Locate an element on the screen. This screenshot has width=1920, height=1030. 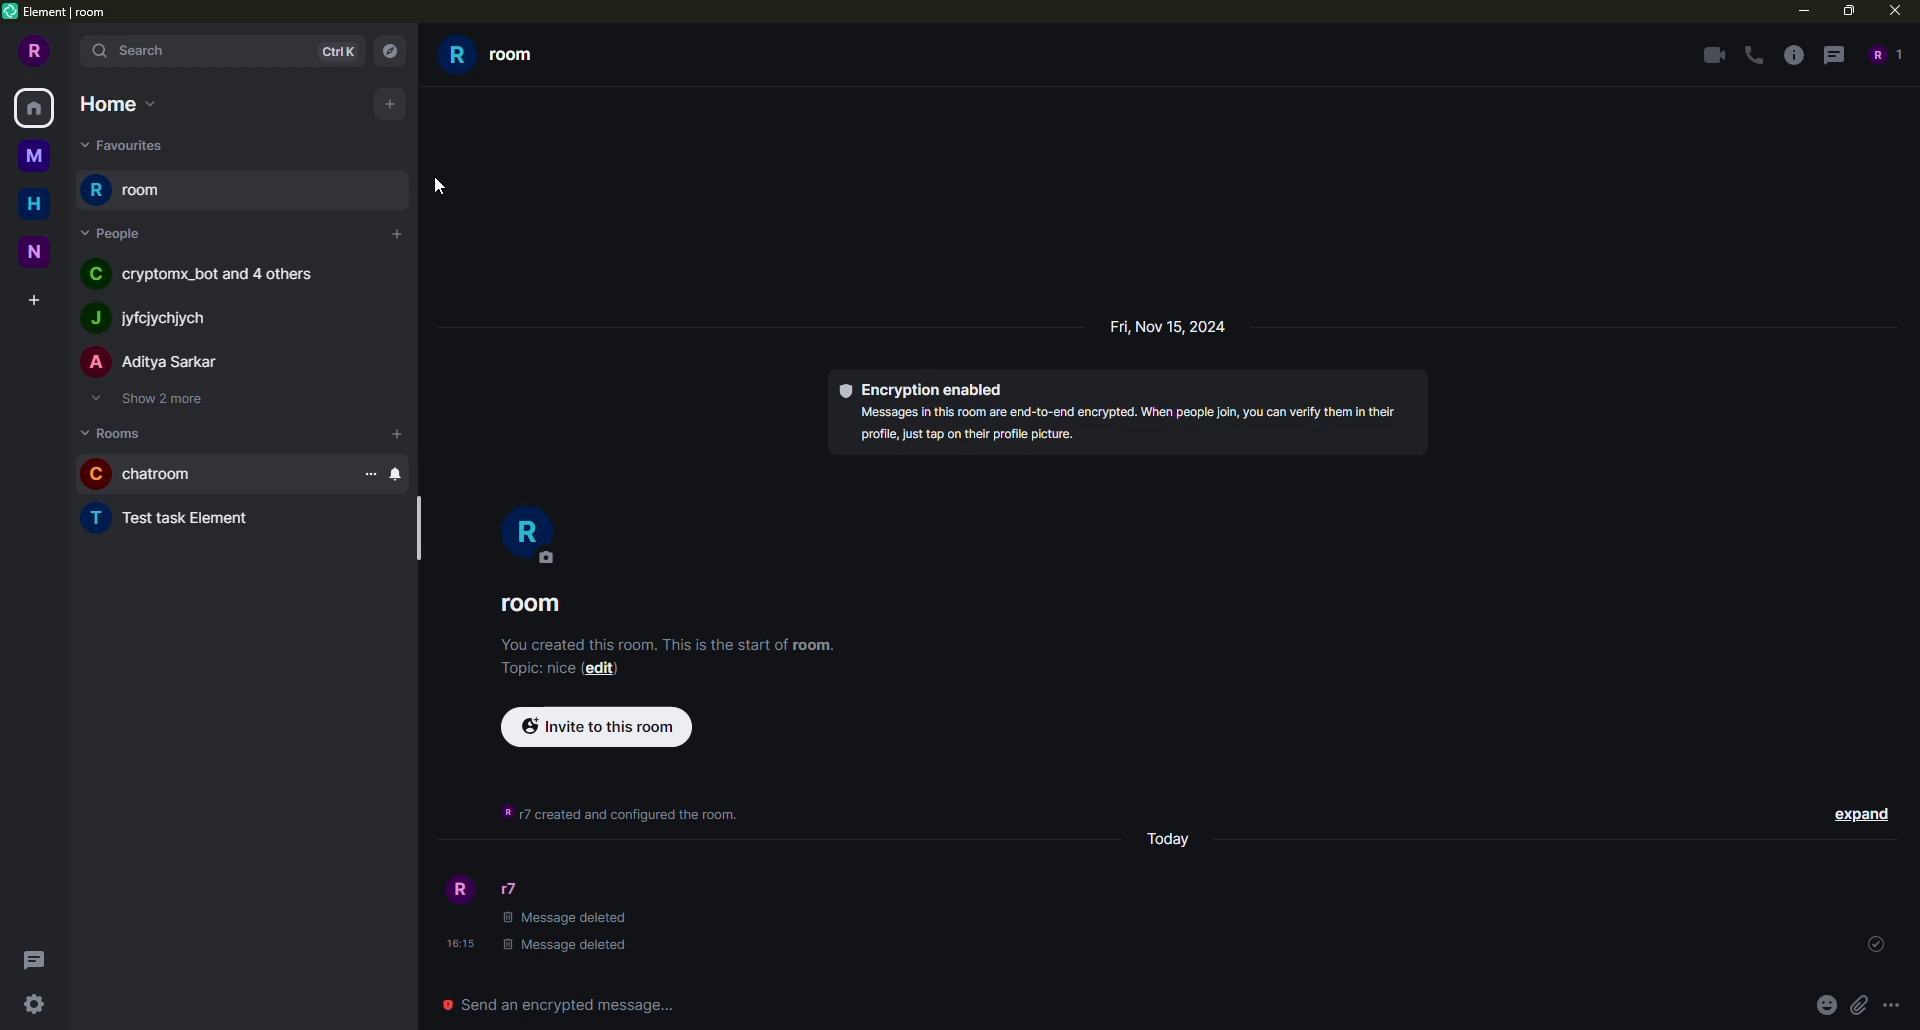
quick settings is located at coordinates (34, 1006).